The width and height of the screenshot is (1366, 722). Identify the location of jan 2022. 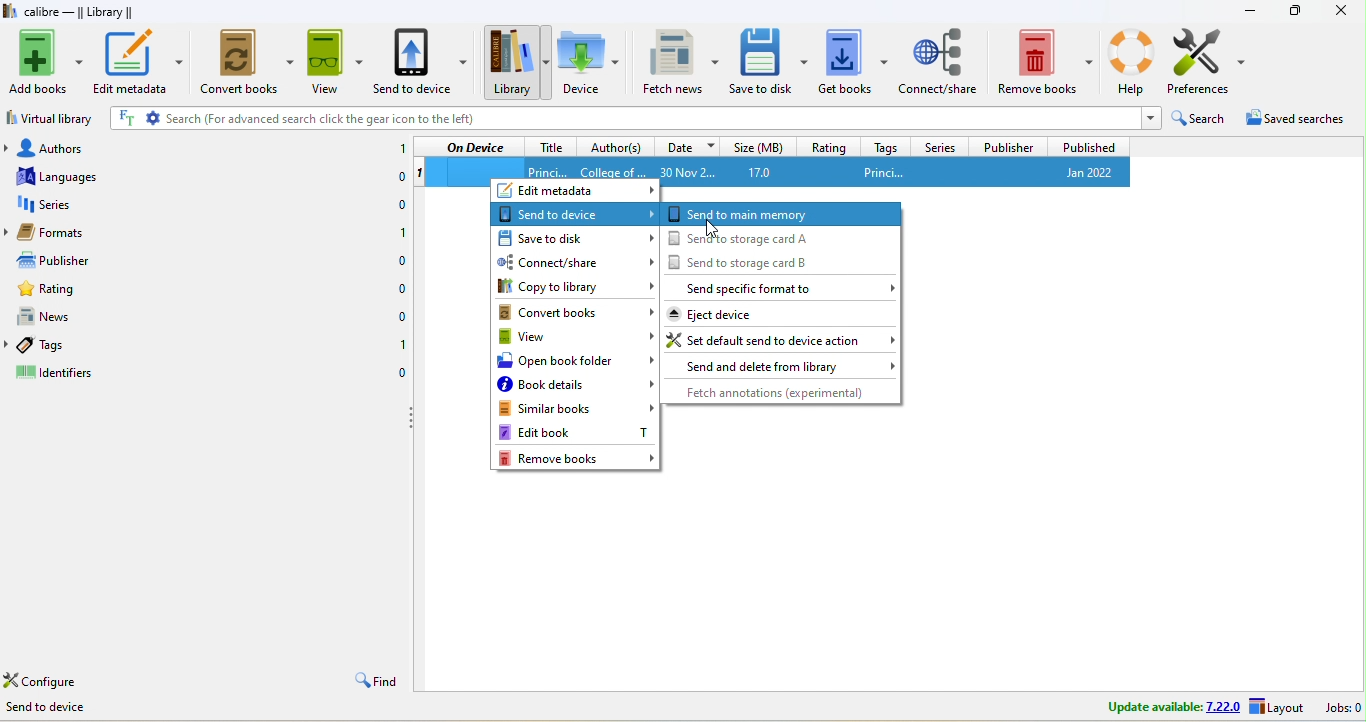
(1082, 172).